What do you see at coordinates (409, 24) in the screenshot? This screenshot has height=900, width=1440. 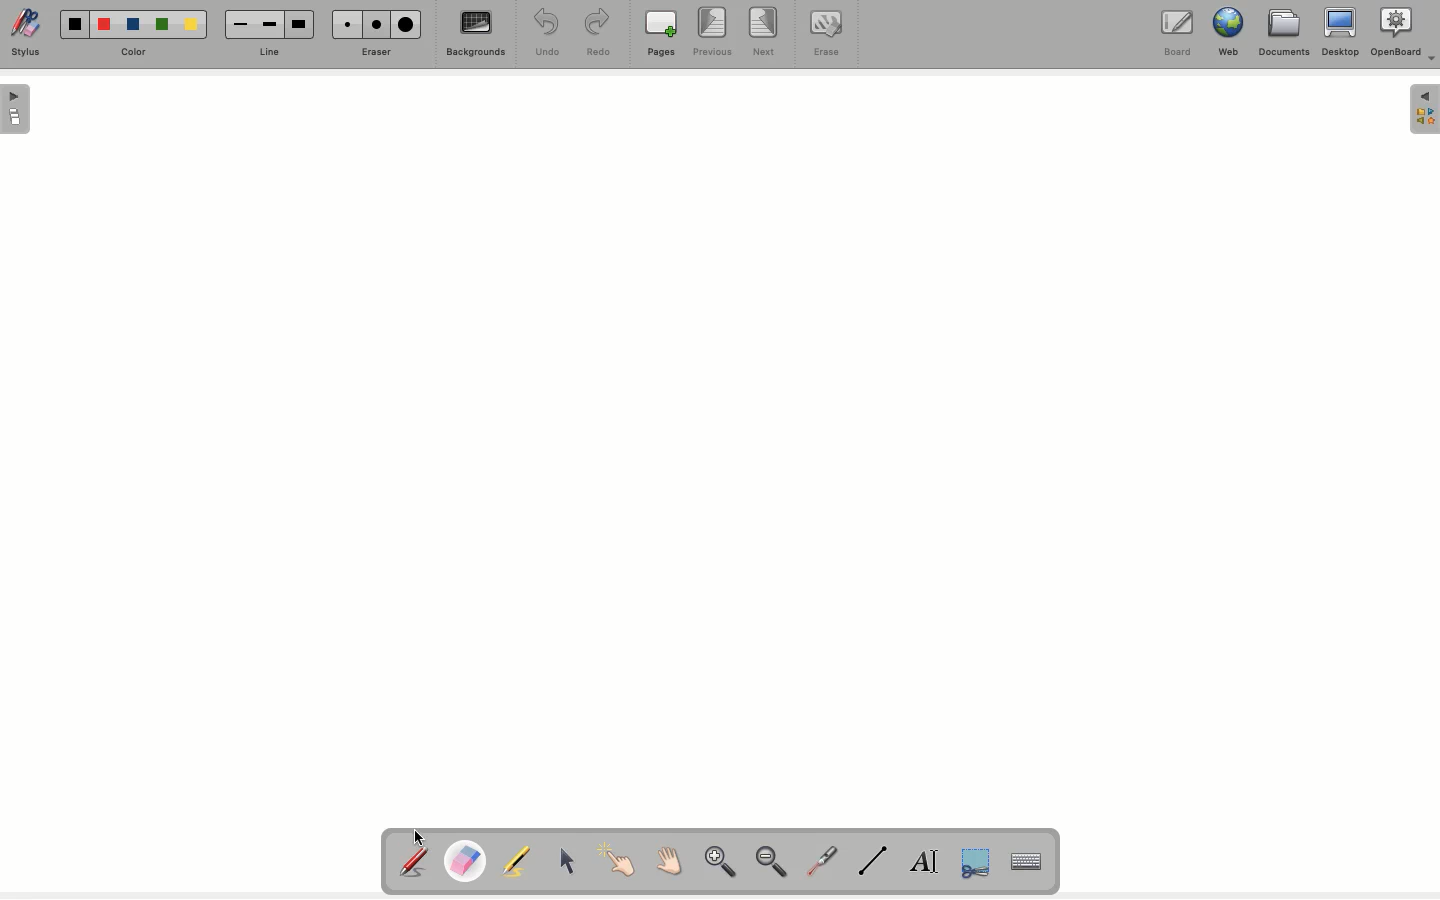 I see `Large ` at bounding box center [409, 24].